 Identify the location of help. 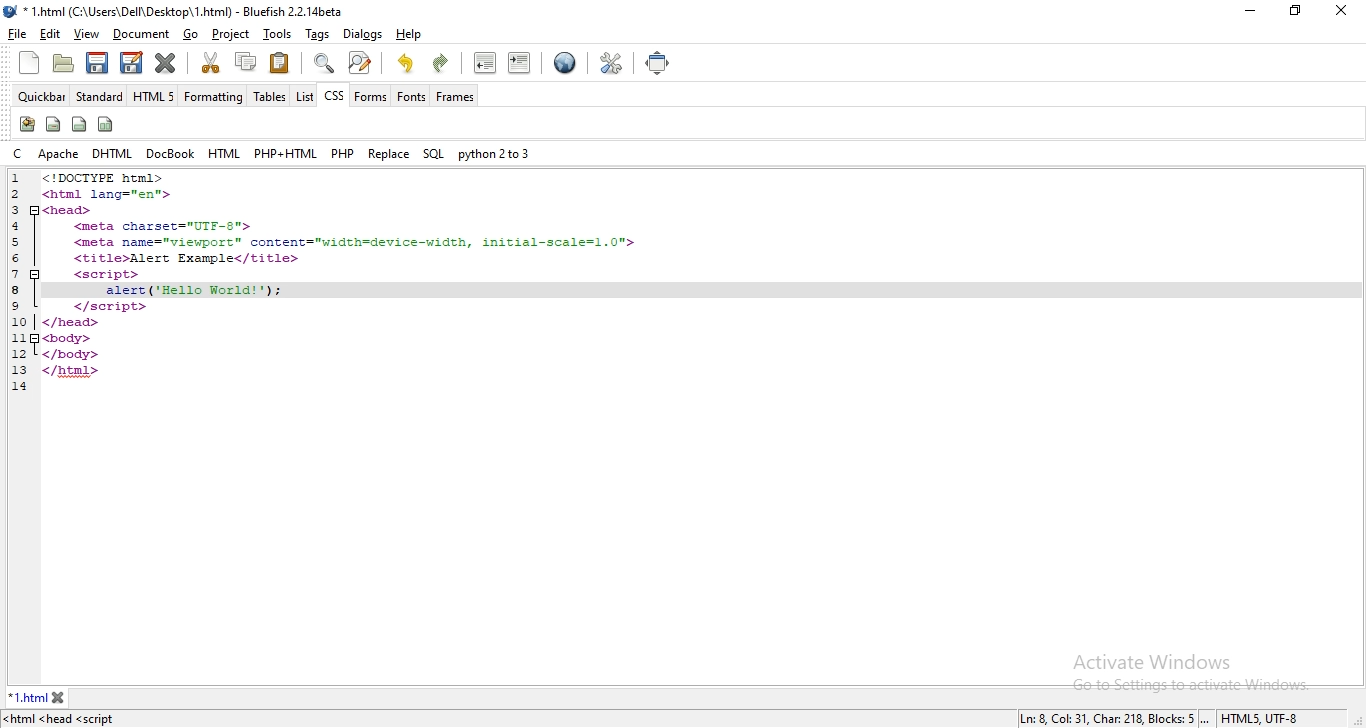
(407, 36).